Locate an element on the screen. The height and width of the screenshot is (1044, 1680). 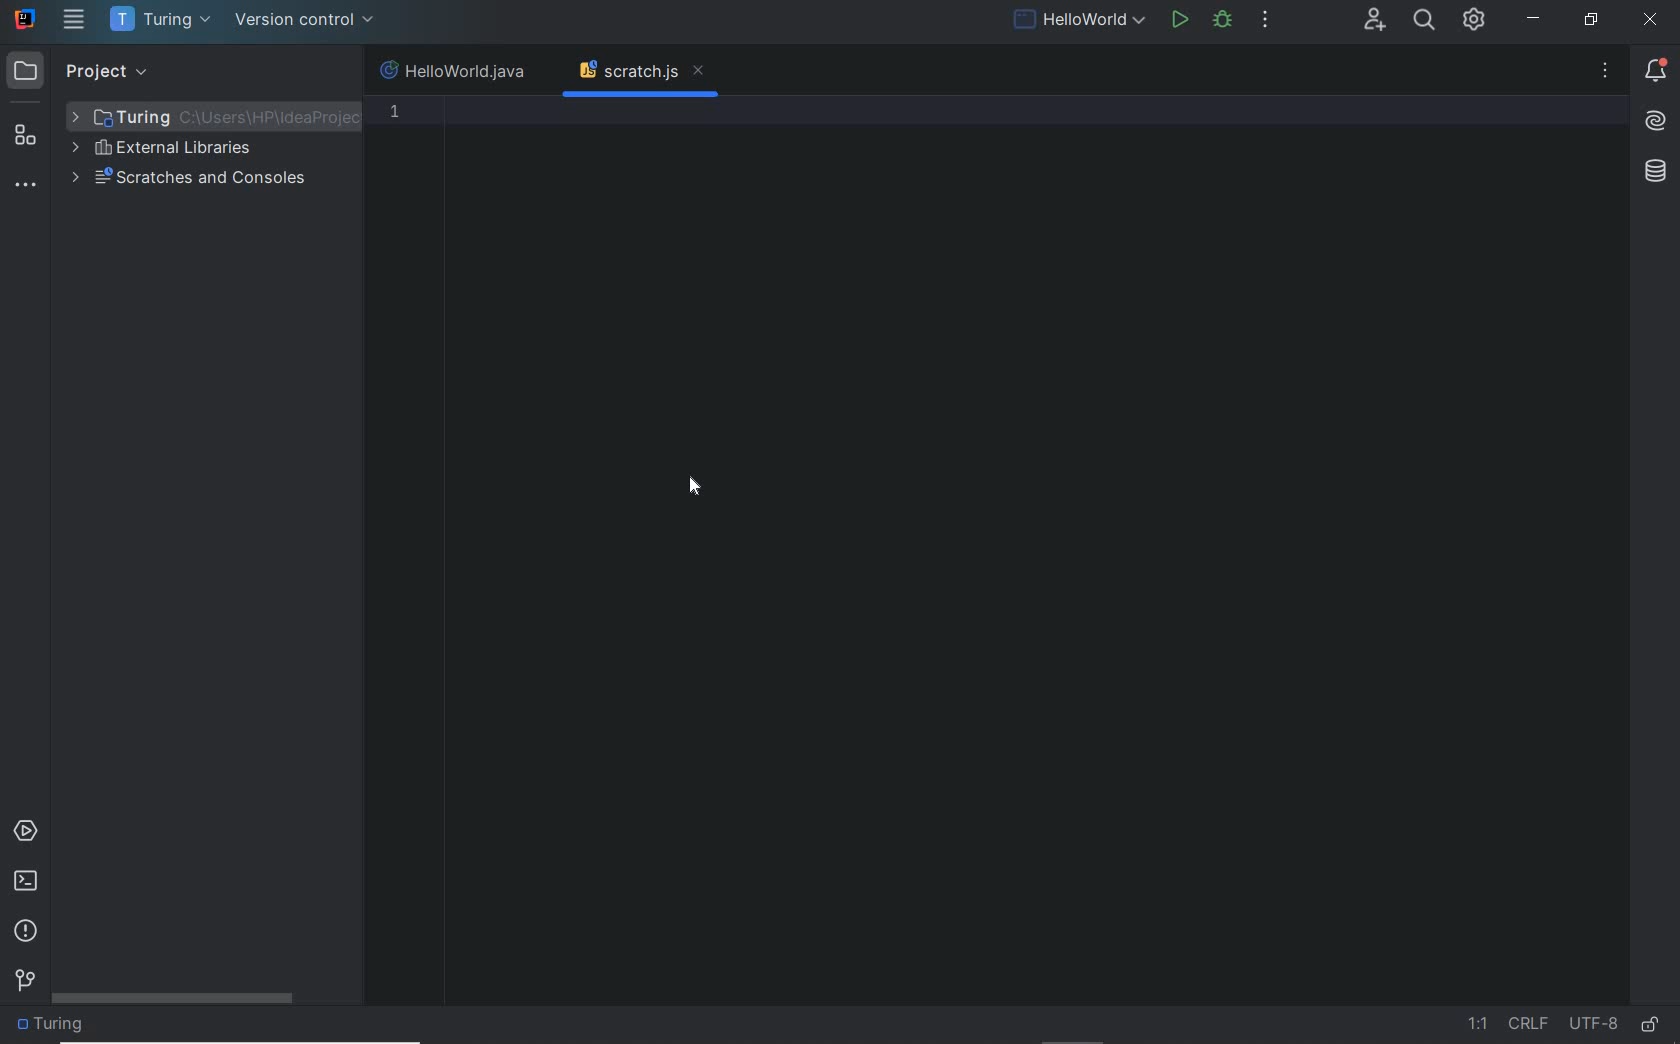
run is located at coordinates (1180, 22).